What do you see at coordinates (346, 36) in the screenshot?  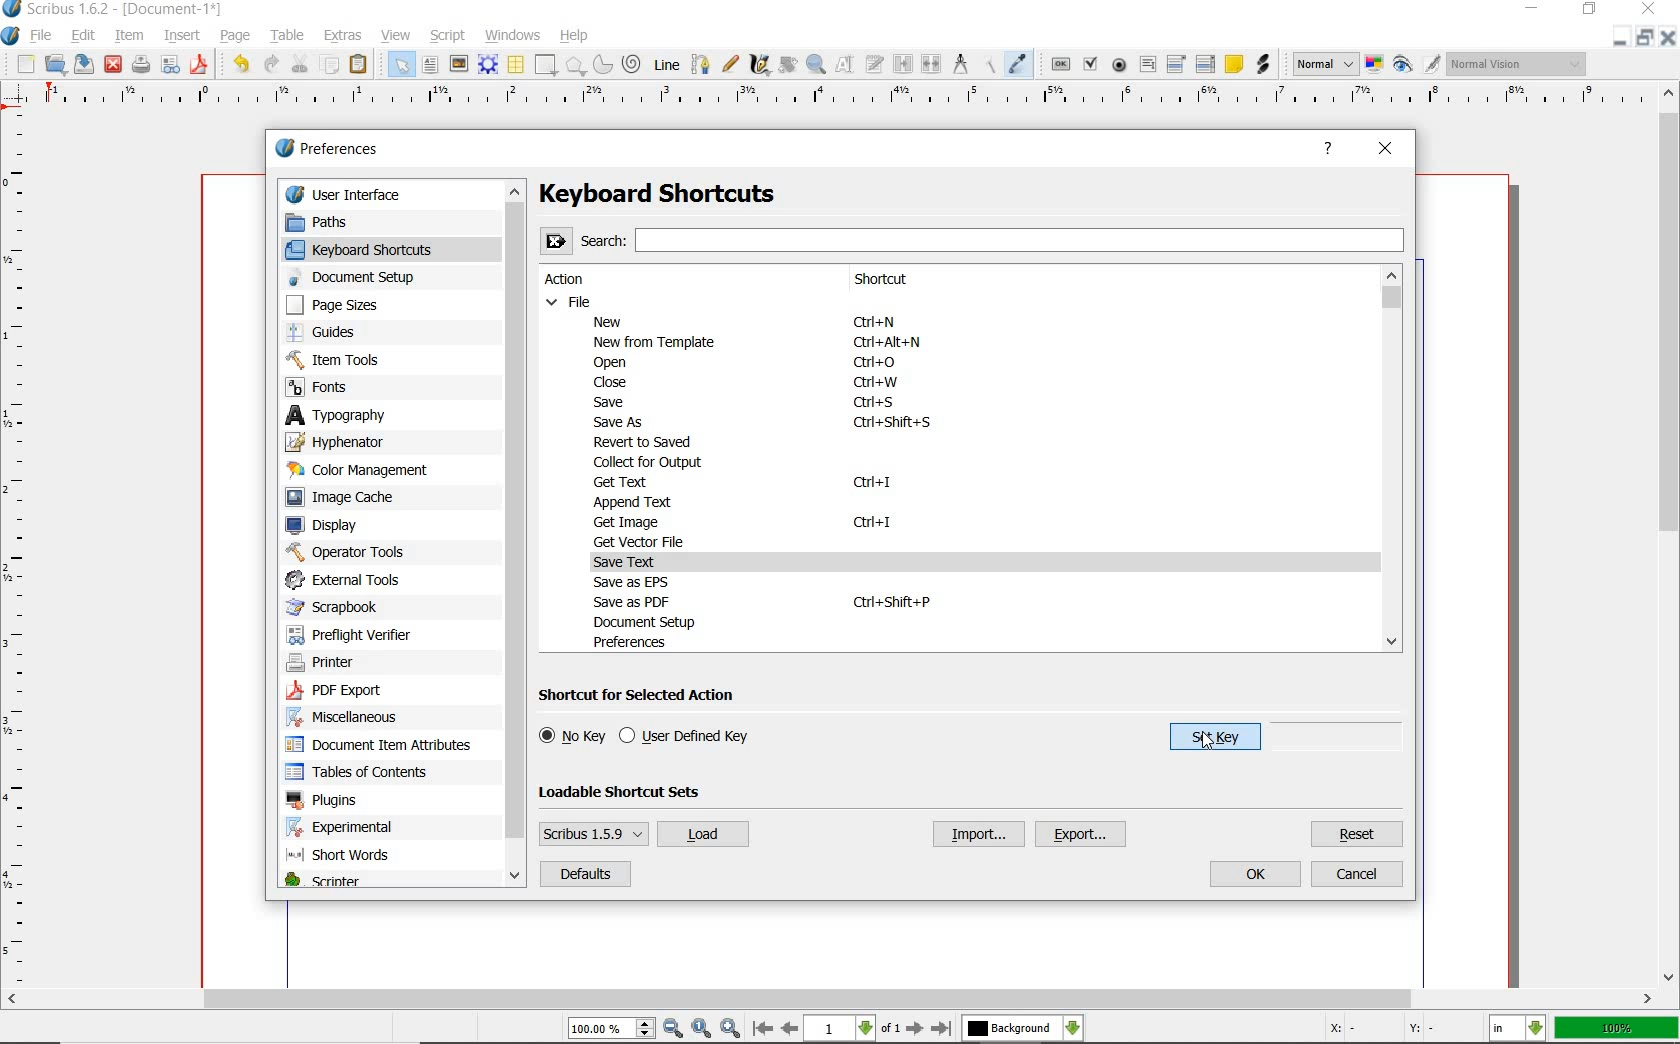 I see `extras` at bounding box center [346, 36].